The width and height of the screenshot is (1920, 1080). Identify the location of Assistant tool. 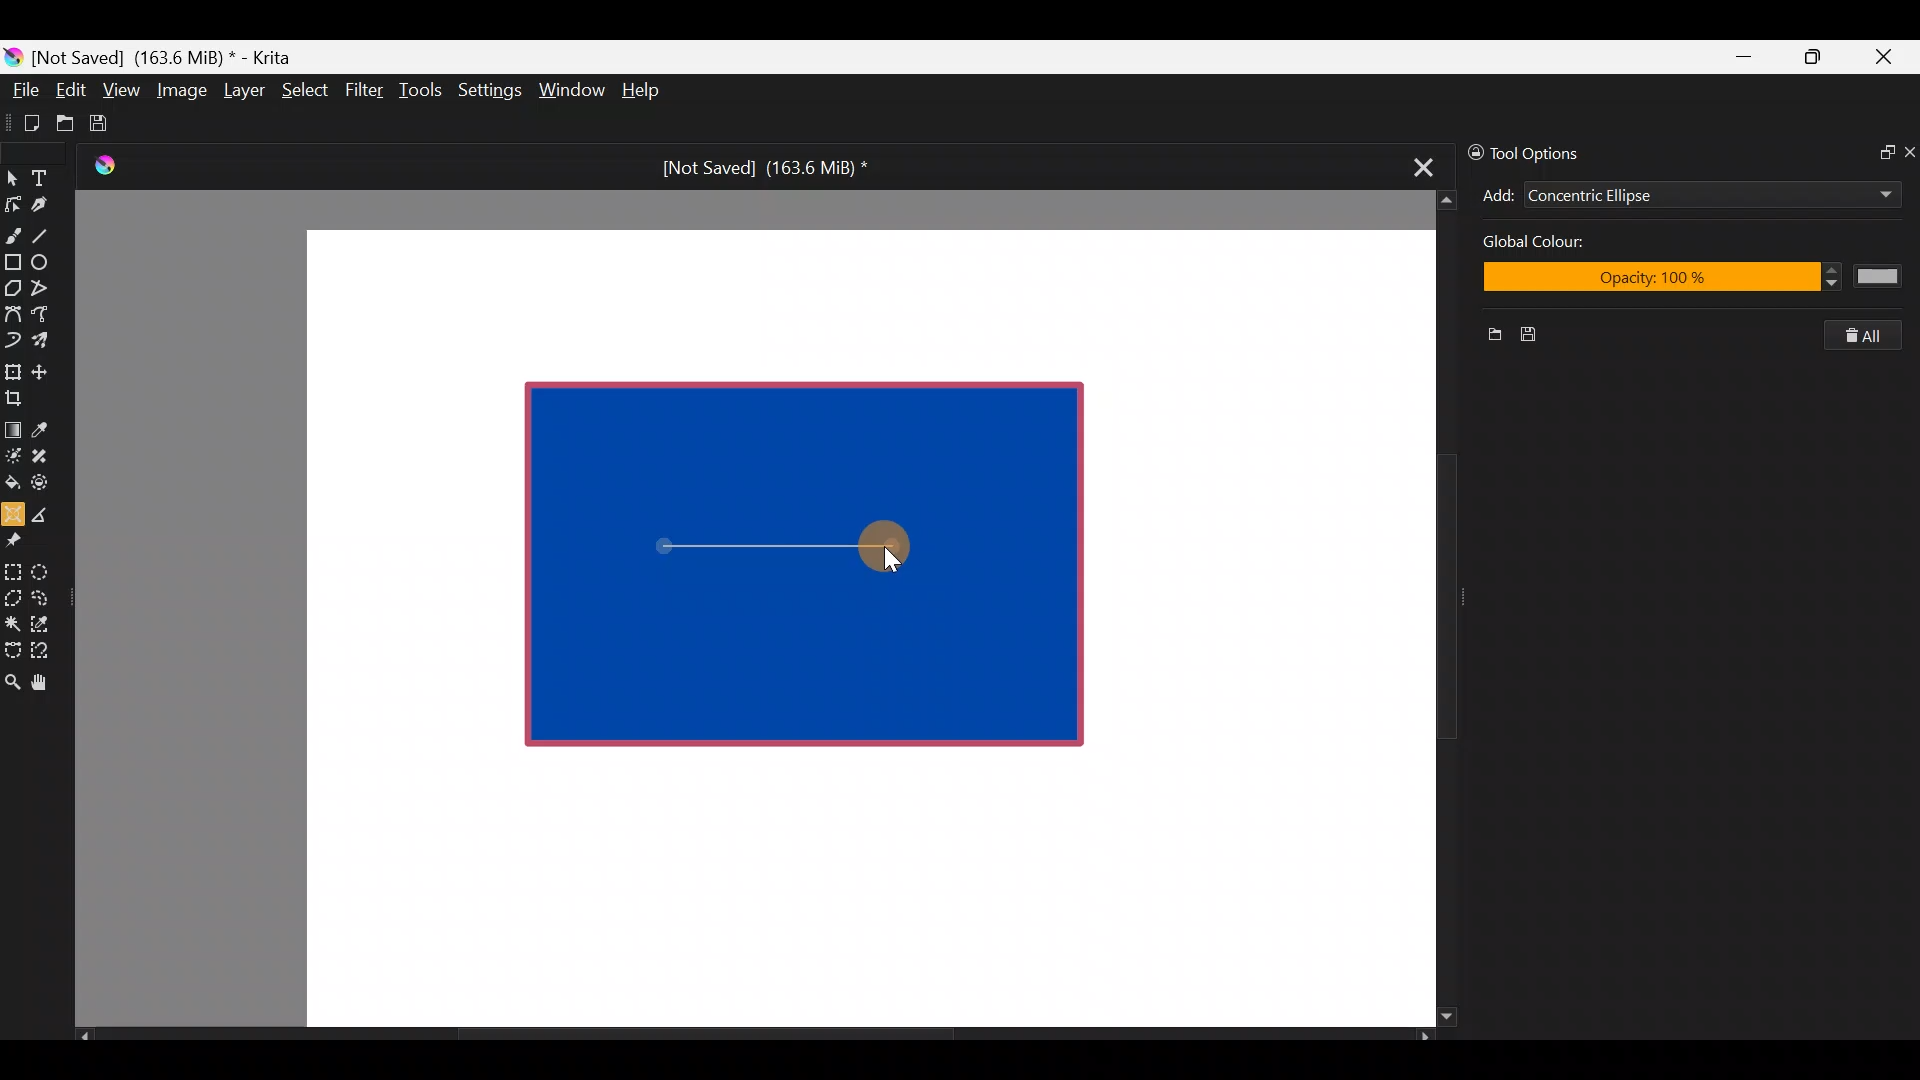
(12, 508).